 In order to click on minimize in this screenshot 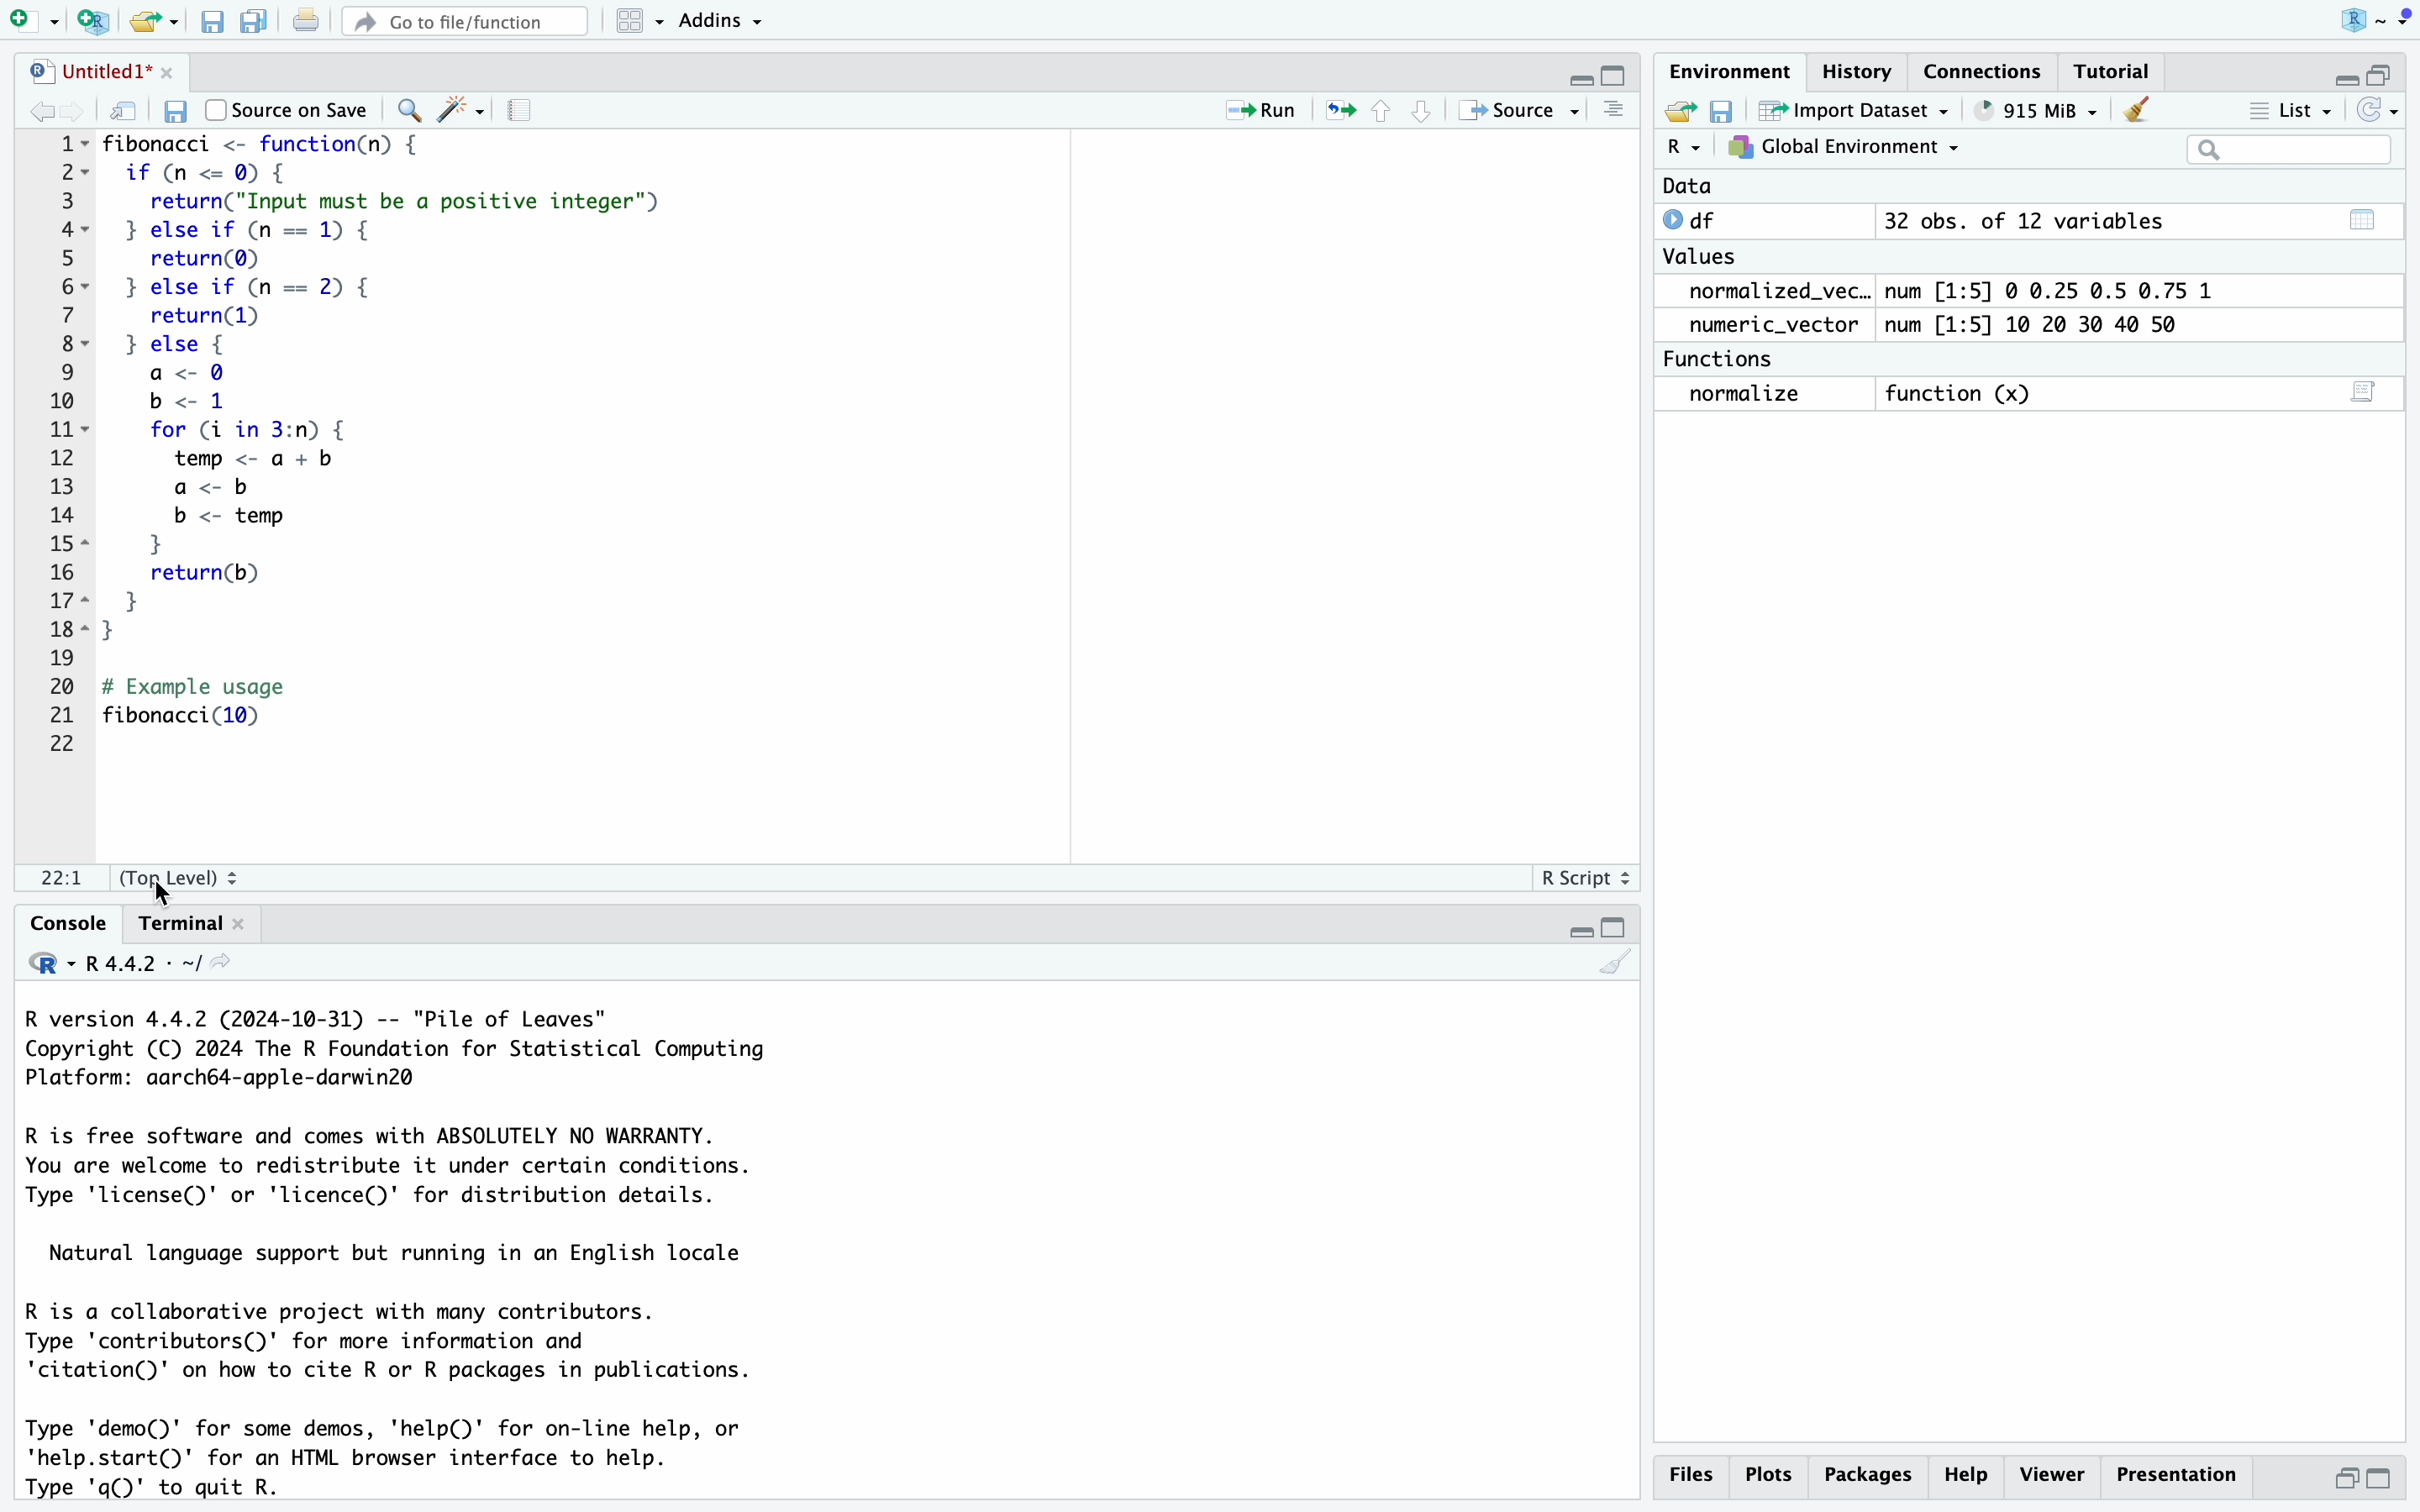, I will do `click(2346, 1479)`.